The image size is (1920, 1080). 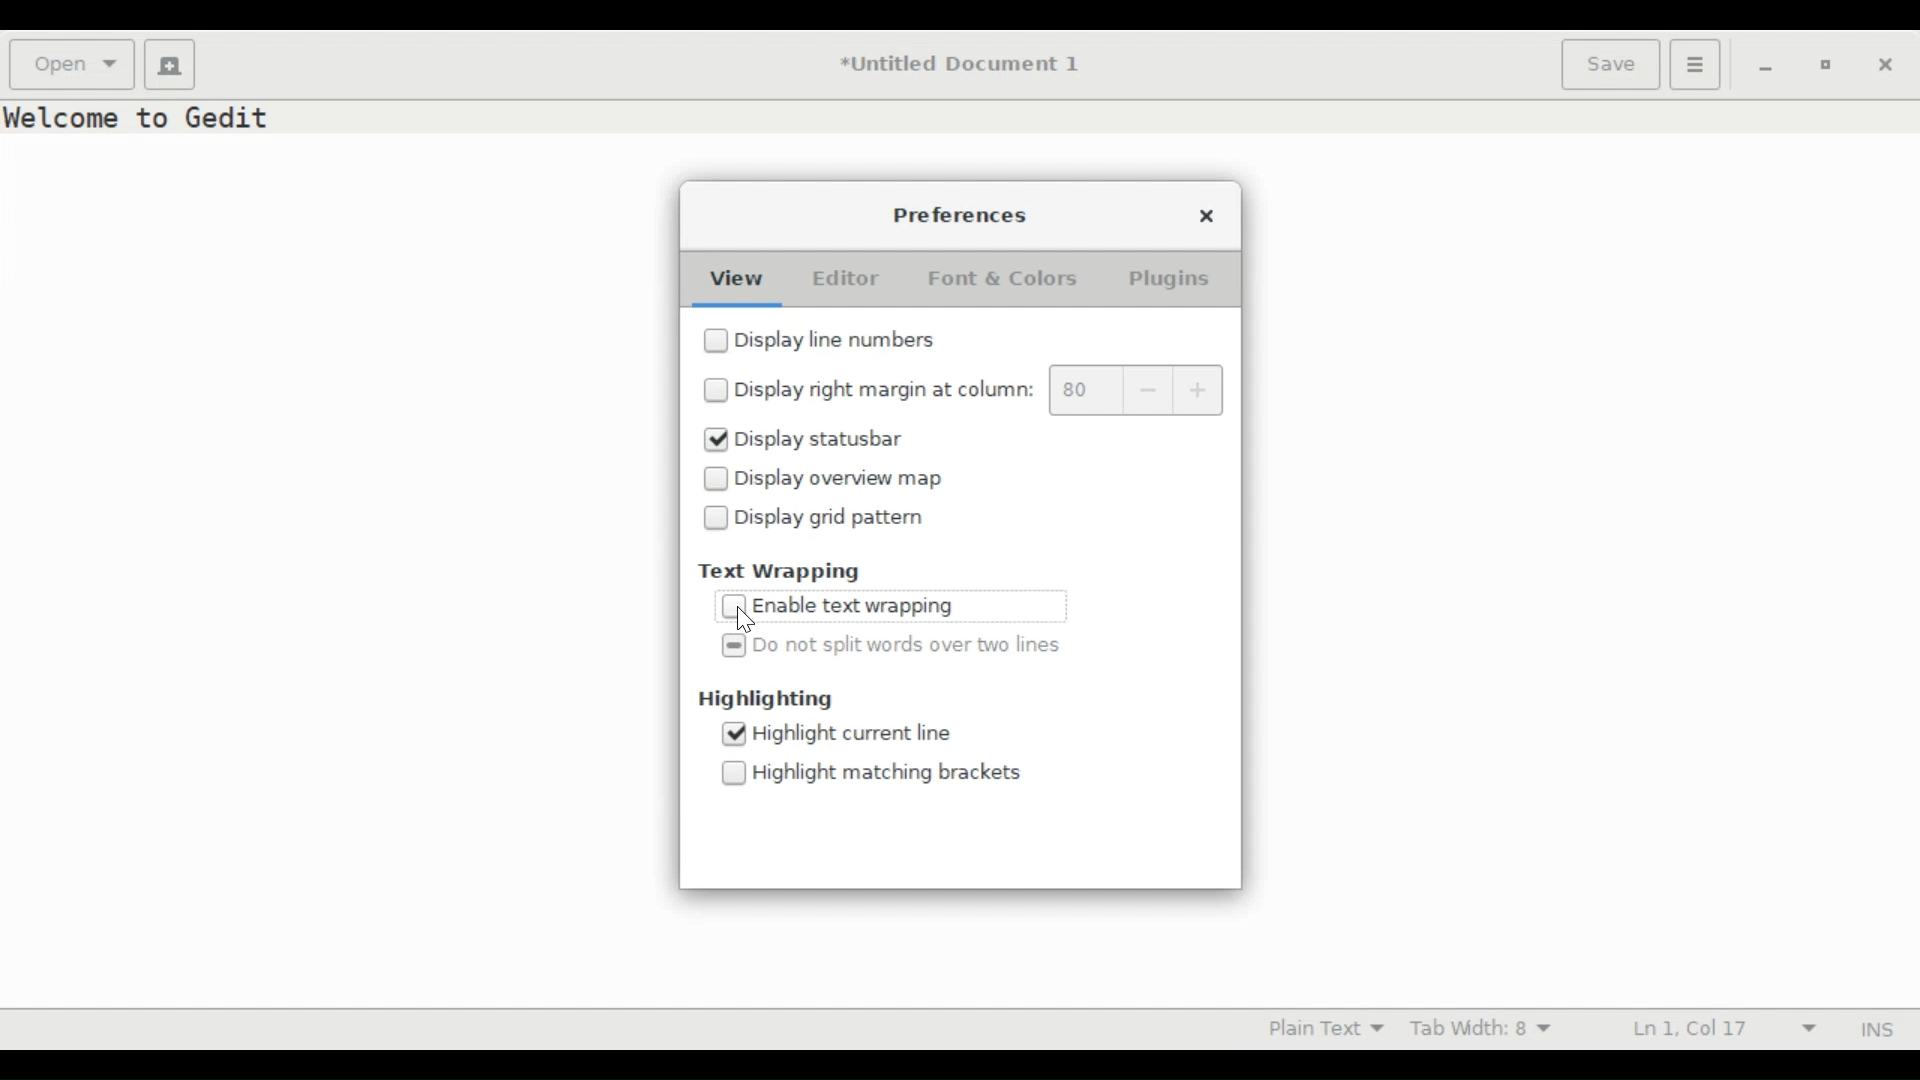 What do you see at coordinates (1481, 1030) in the screenshot?
I see `Tab Width` at bounding box center [1481, 1030].